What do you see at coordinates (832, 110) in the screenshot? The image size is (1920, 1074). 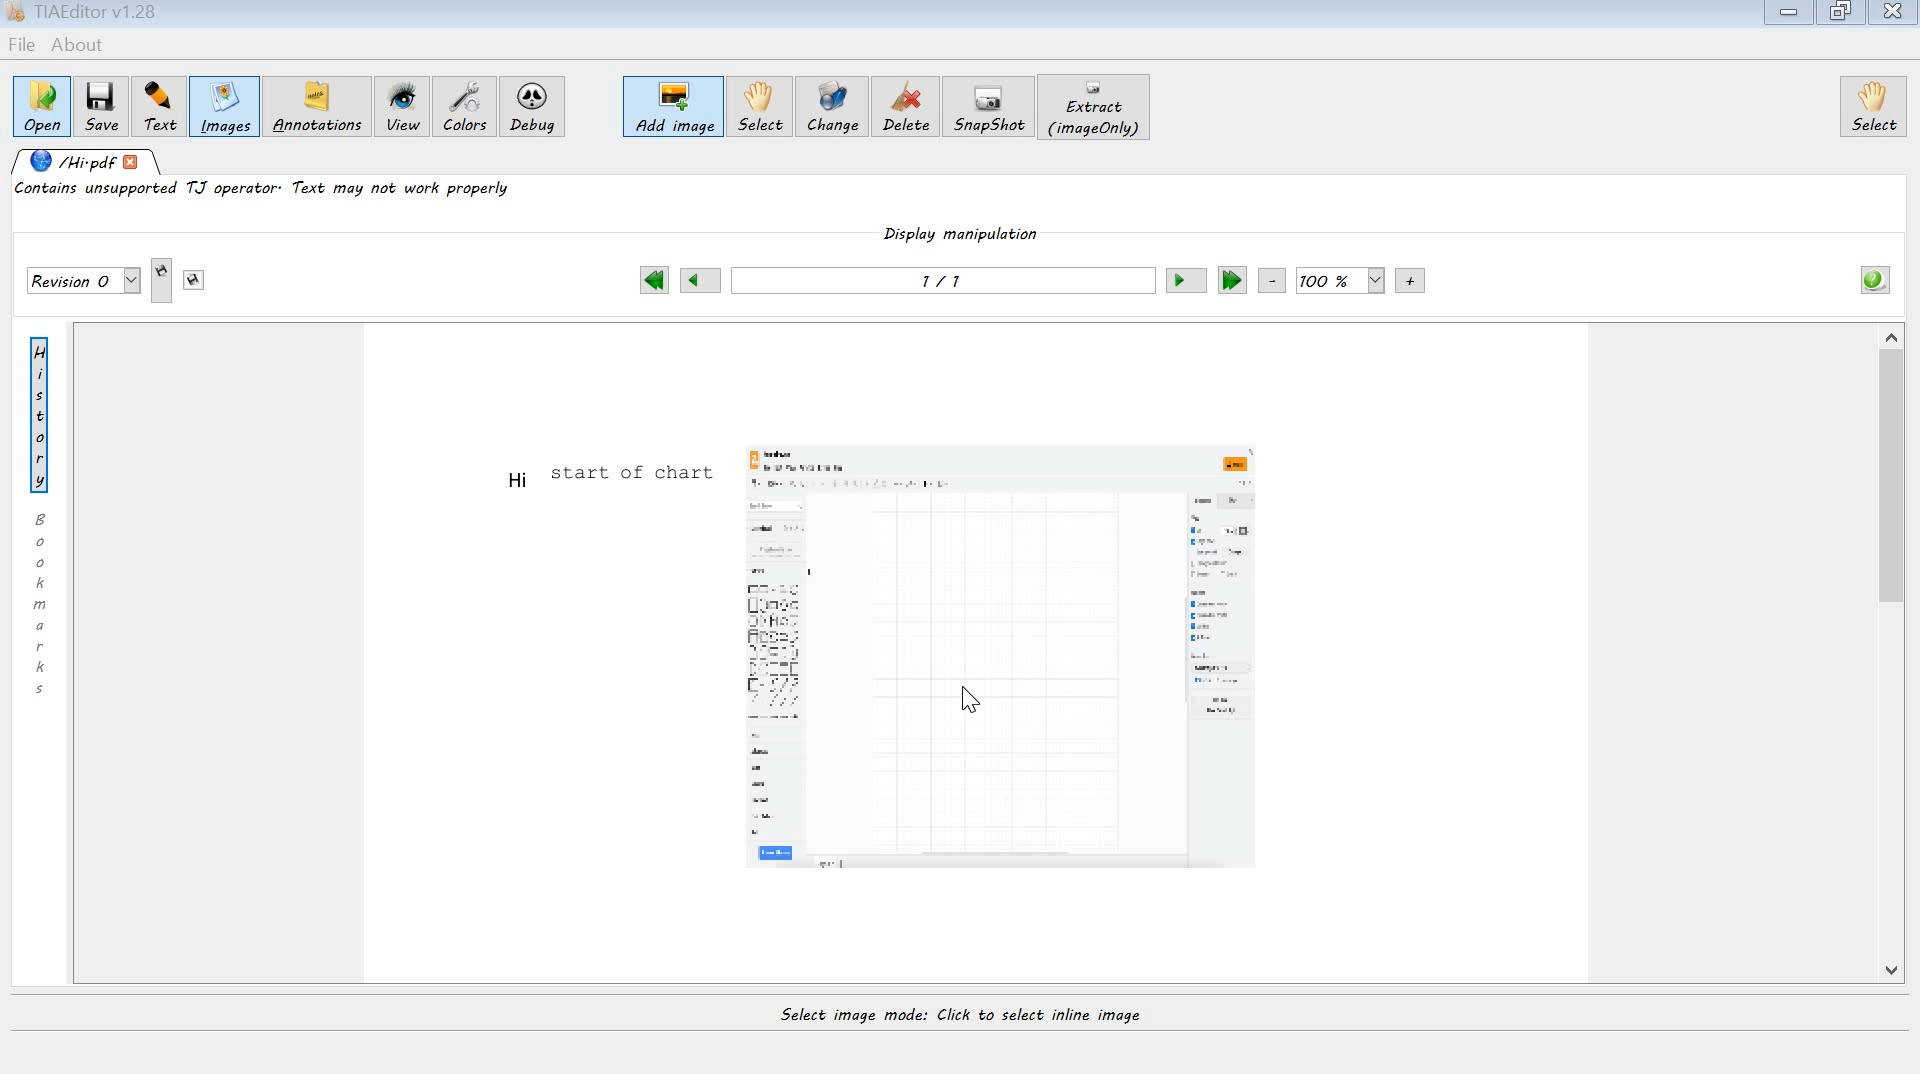 I see `change` at bounding box center [832, 110].